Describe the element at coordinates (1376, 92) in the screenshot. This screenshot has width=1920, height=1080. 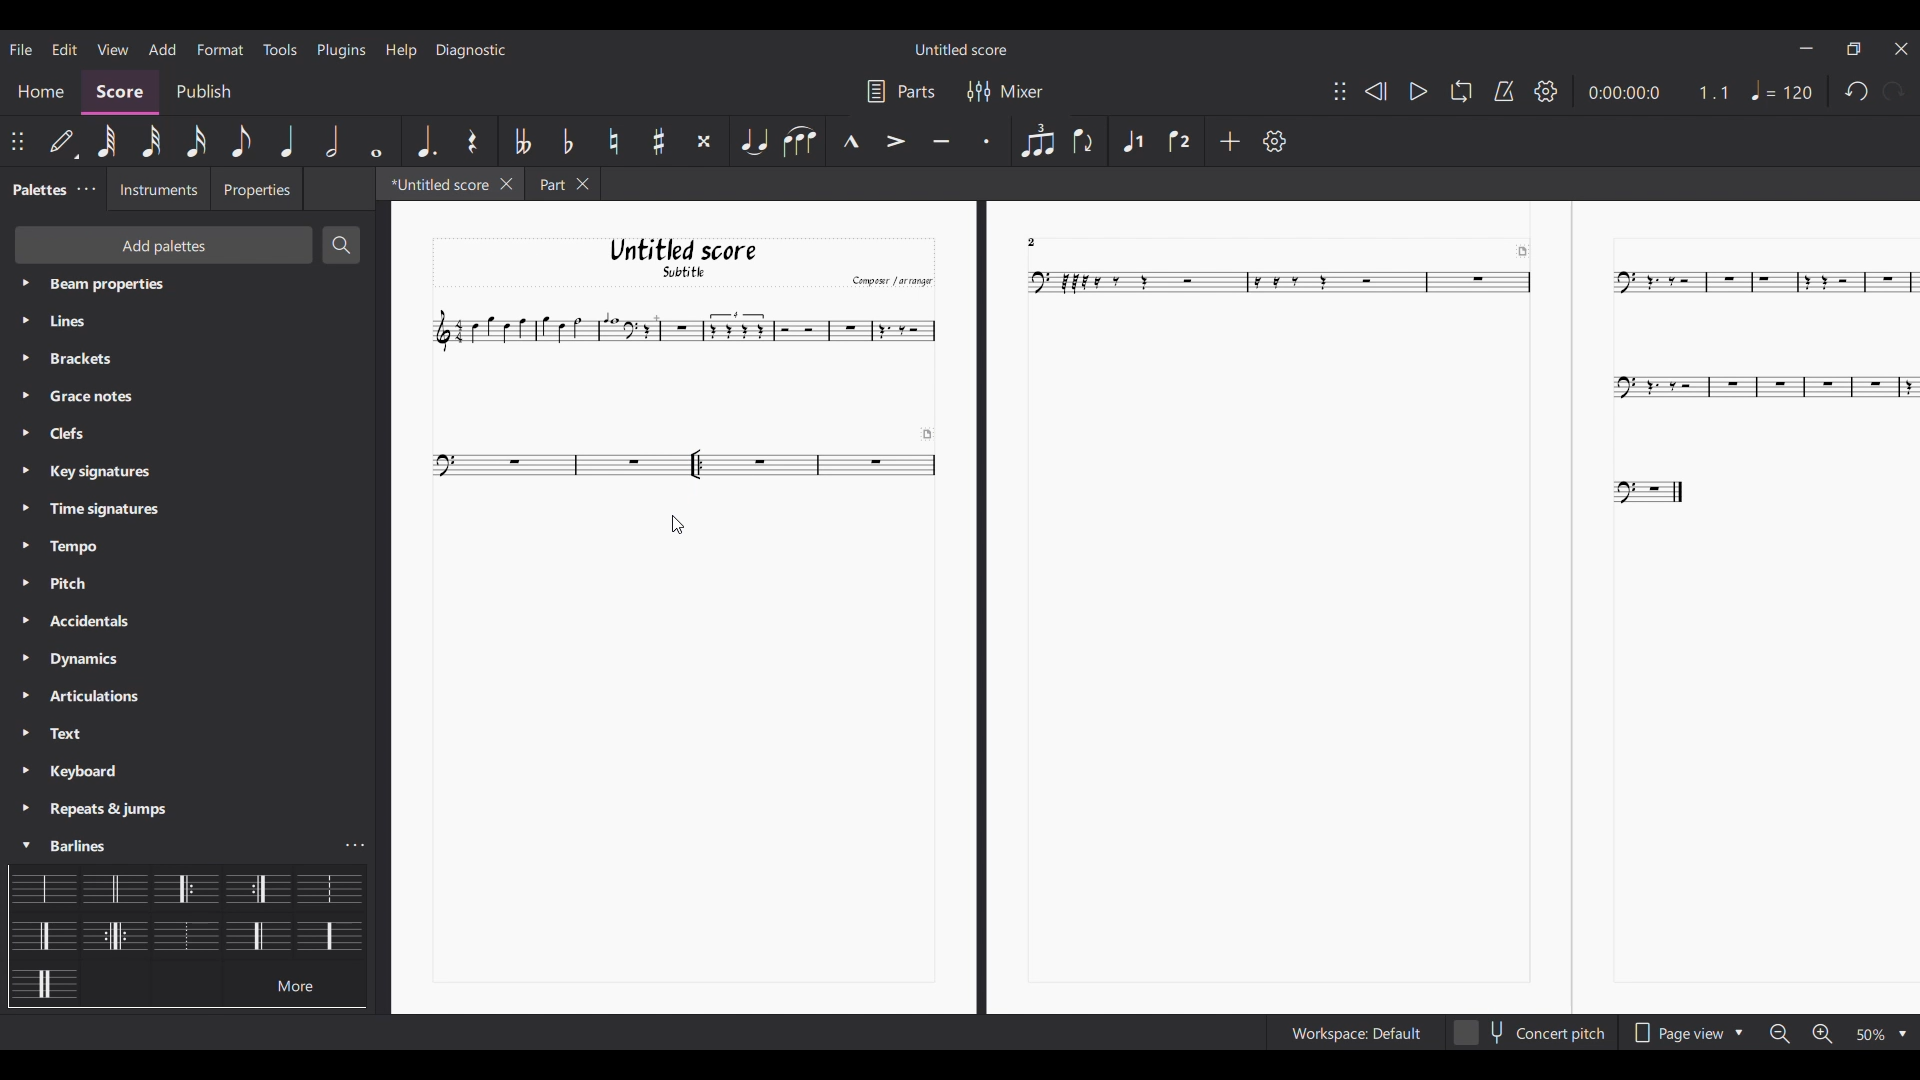
I see `Rewind` at that location.